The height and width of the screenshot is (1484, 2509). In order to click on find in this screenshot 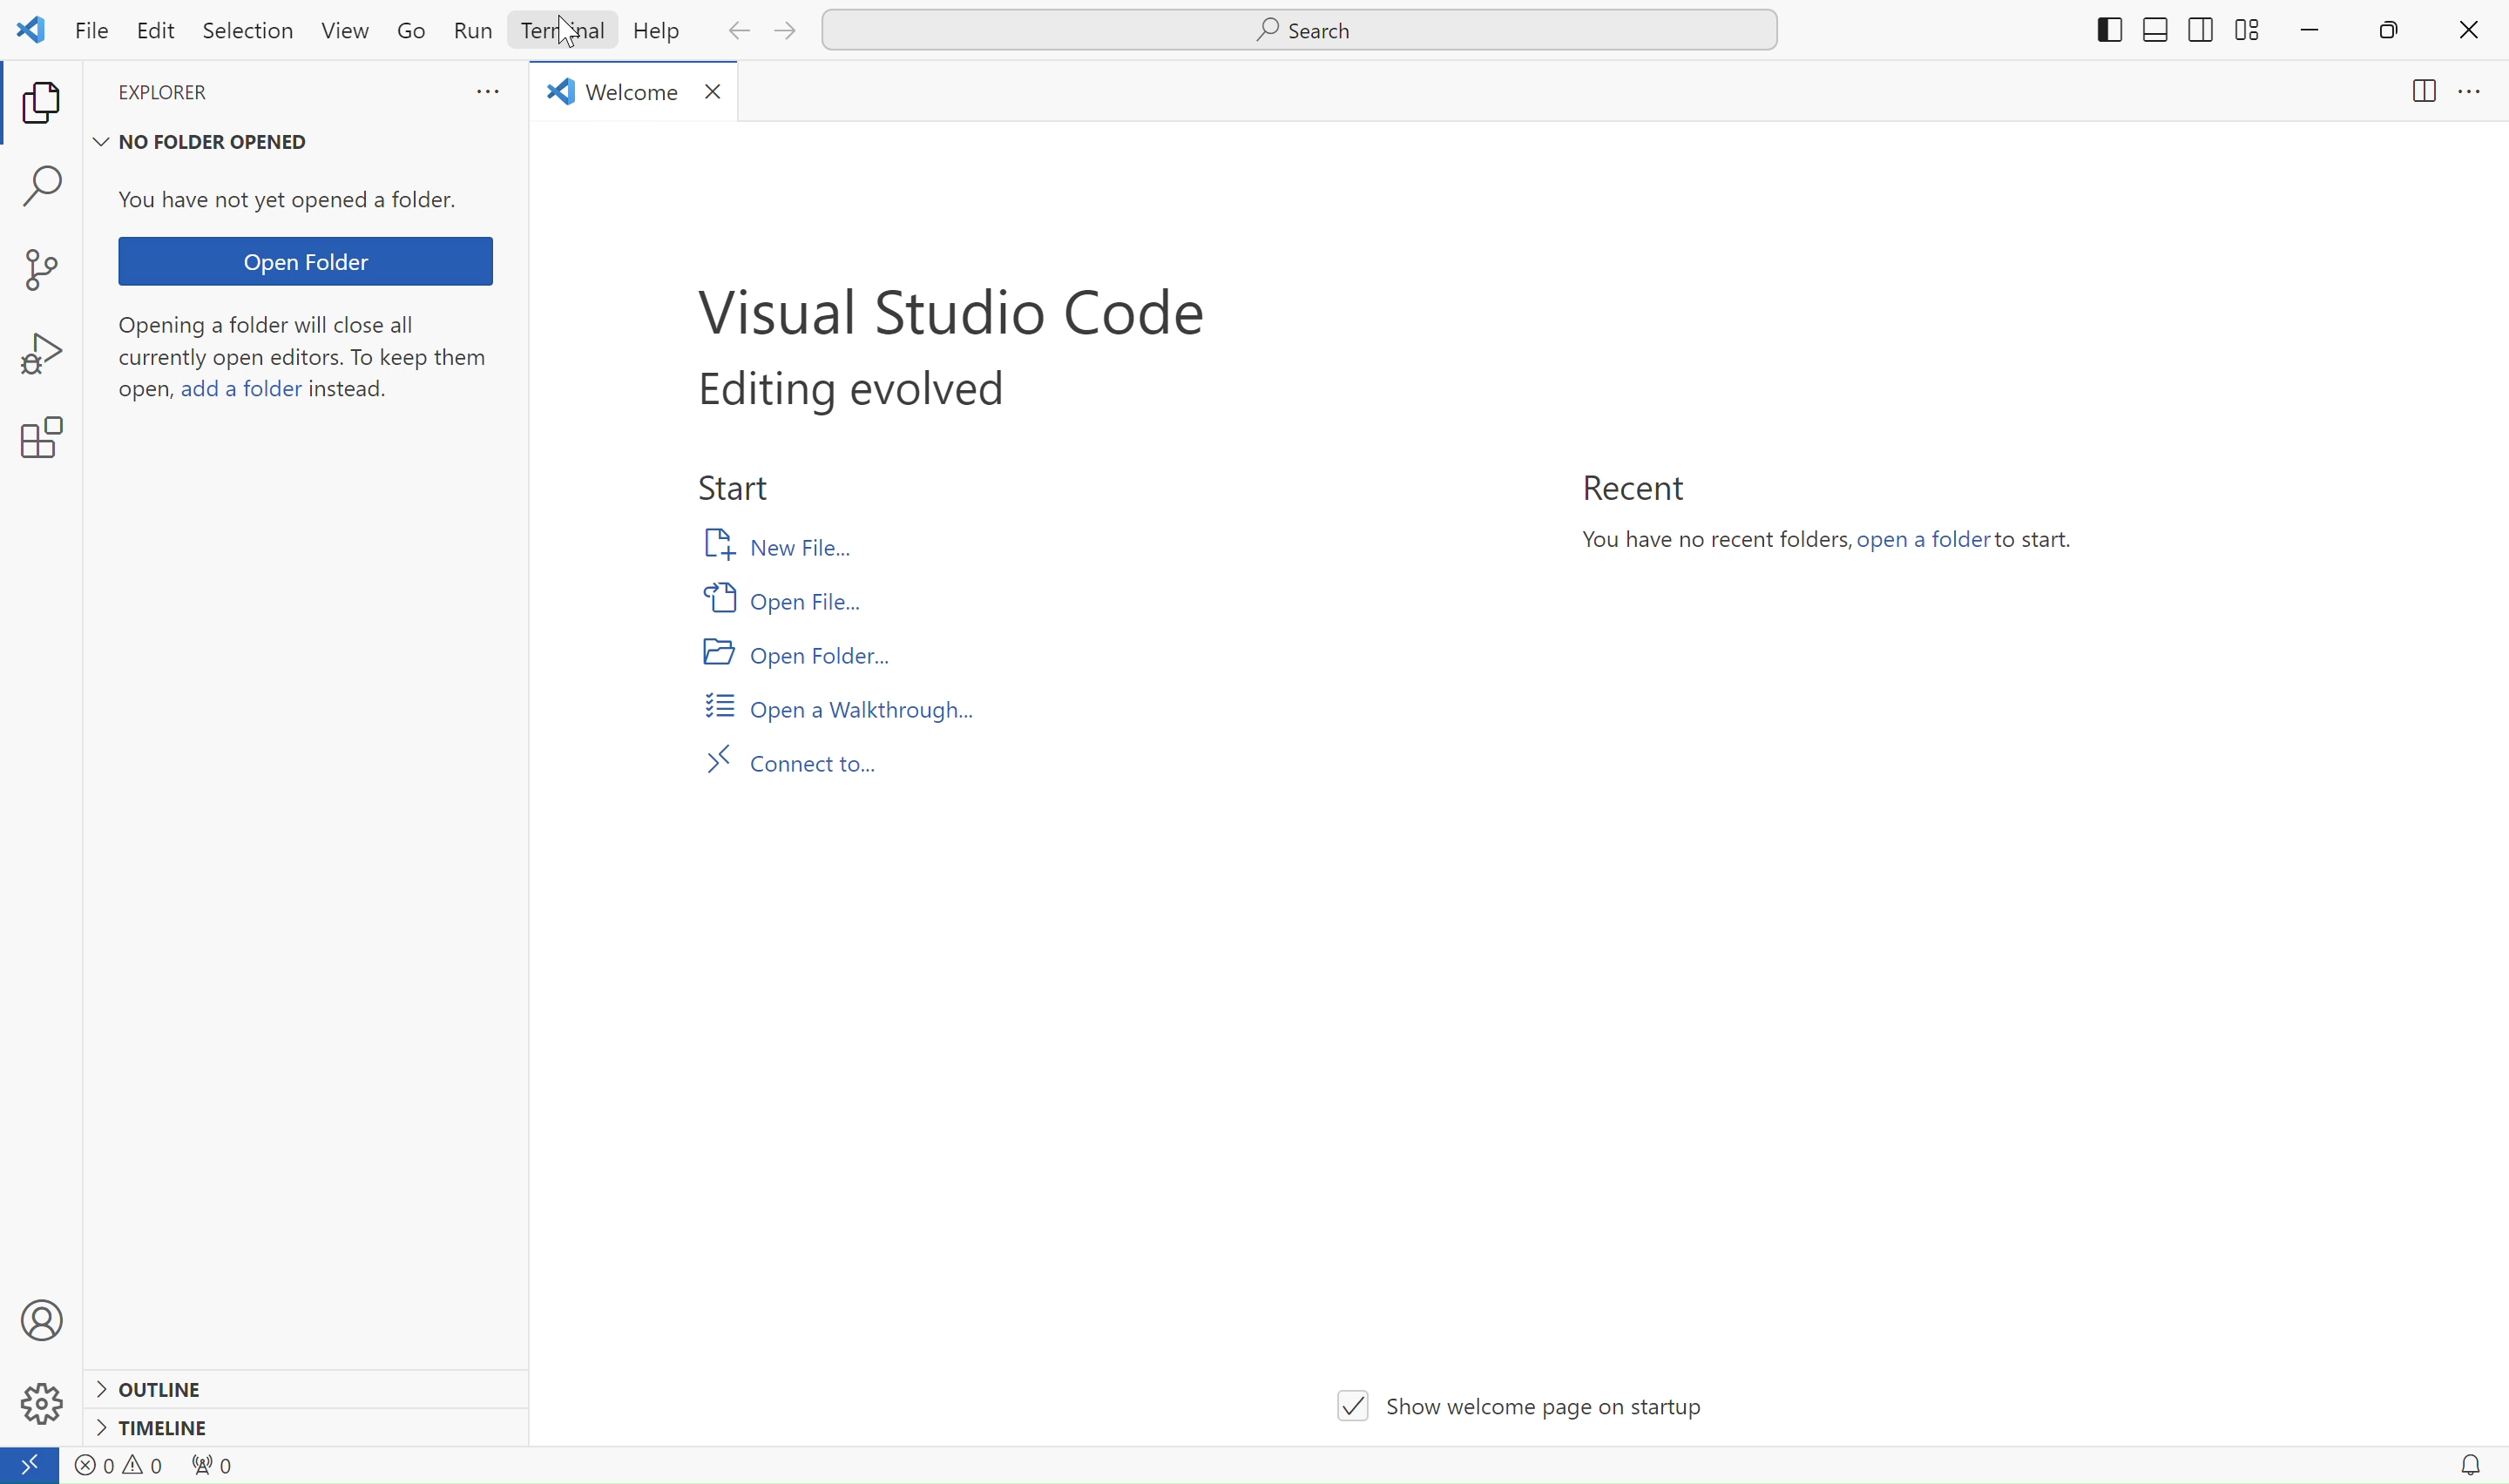, I will do `click(51, 189)`.